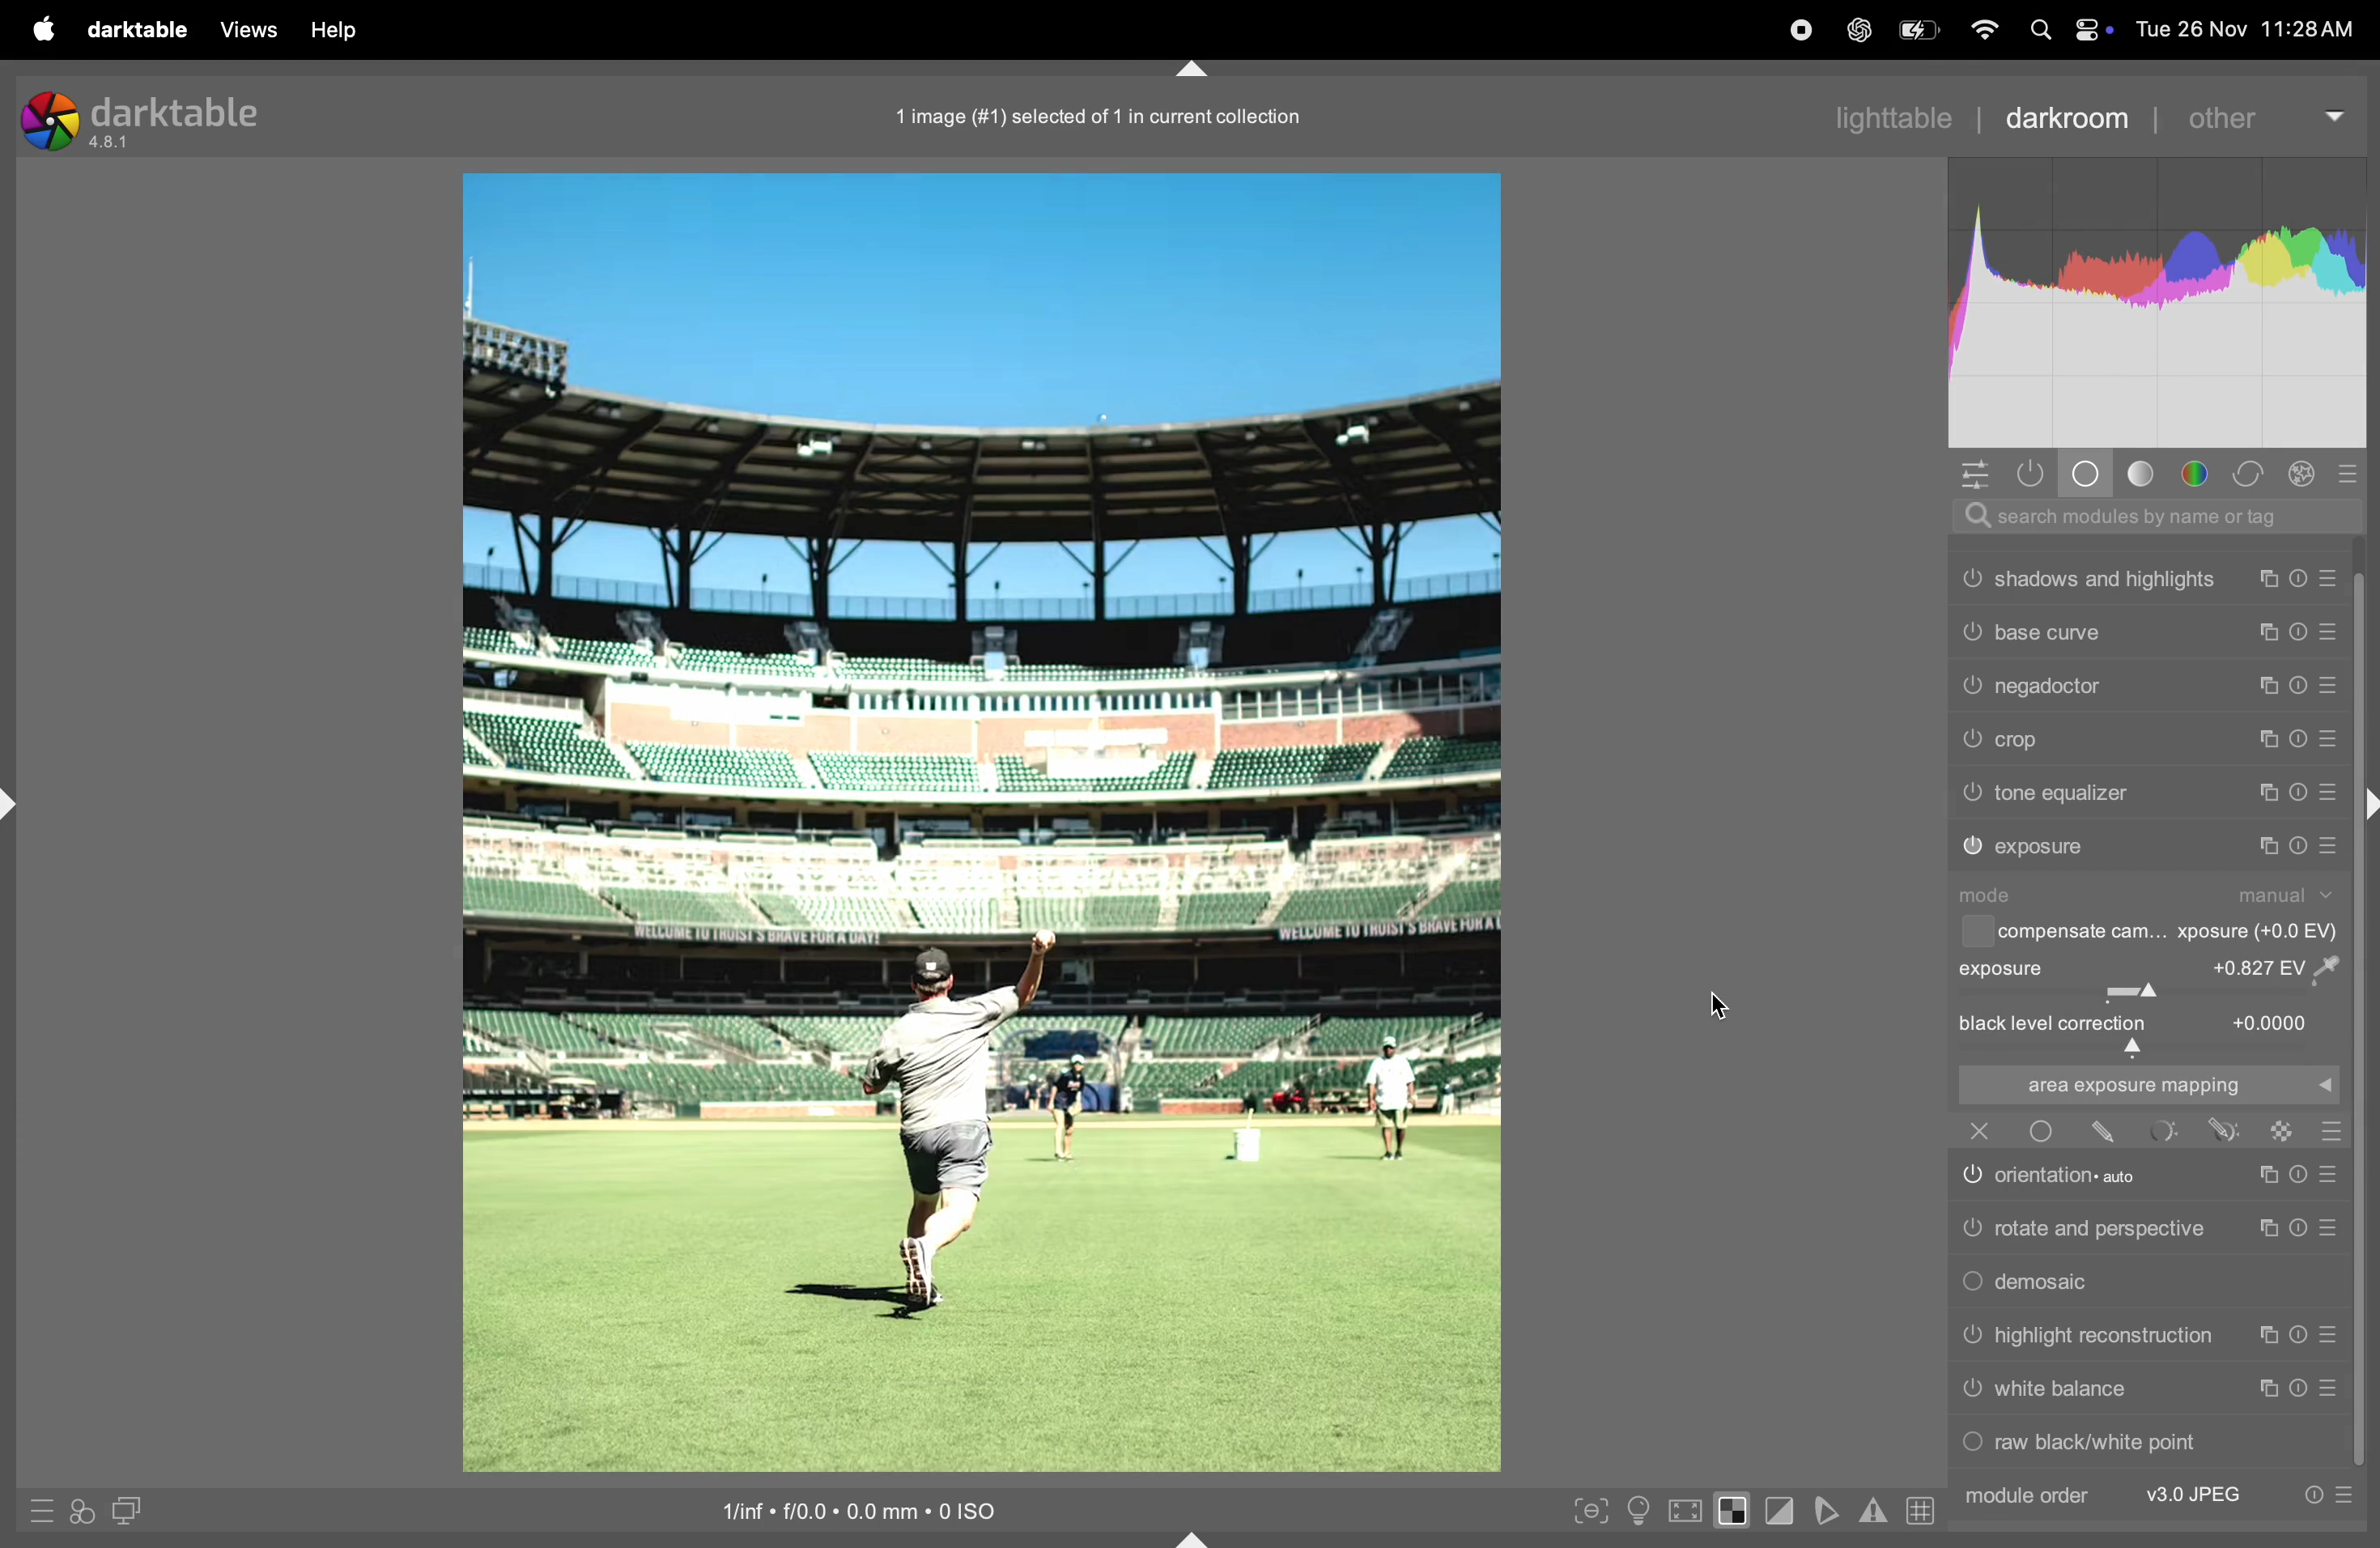 The image size is (2380, 1548). What do you see at coordinates (243, 29) in the screenshot?
I see `views` at bounding box center [243, 29].